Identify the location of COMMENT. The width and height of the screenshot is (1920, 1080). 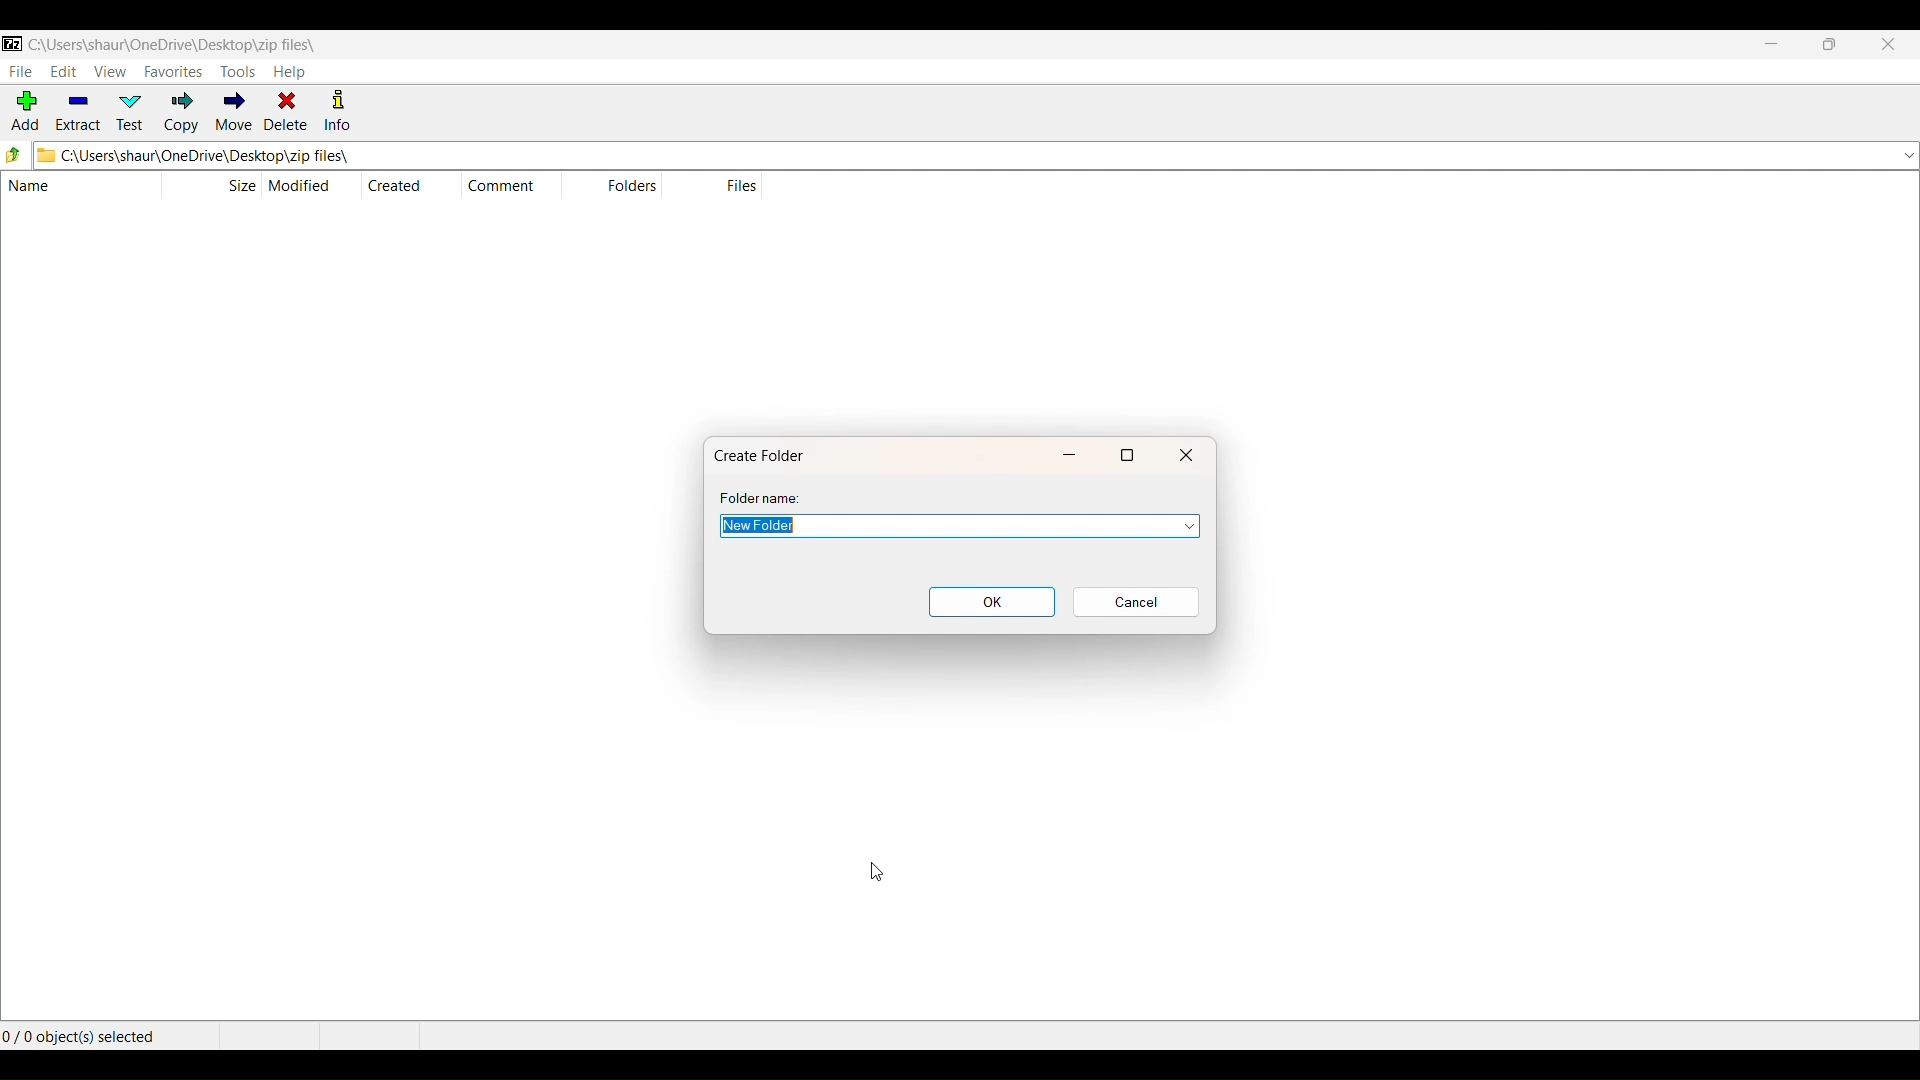
(508, 186).